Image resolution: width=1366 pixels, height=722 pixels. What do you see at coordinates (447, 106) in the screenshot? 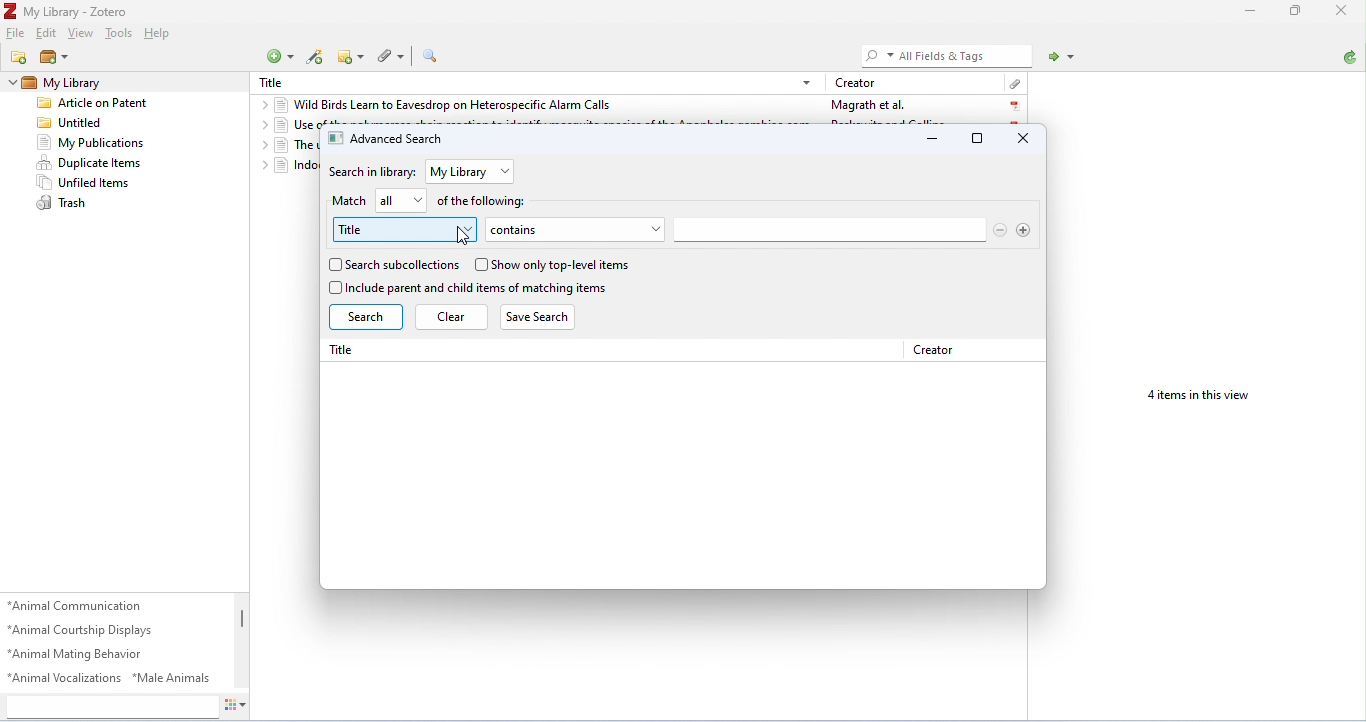
I see `wild birds learn to eavesdrop on heterospecific alarm calls` at bounding box center [447, 106].